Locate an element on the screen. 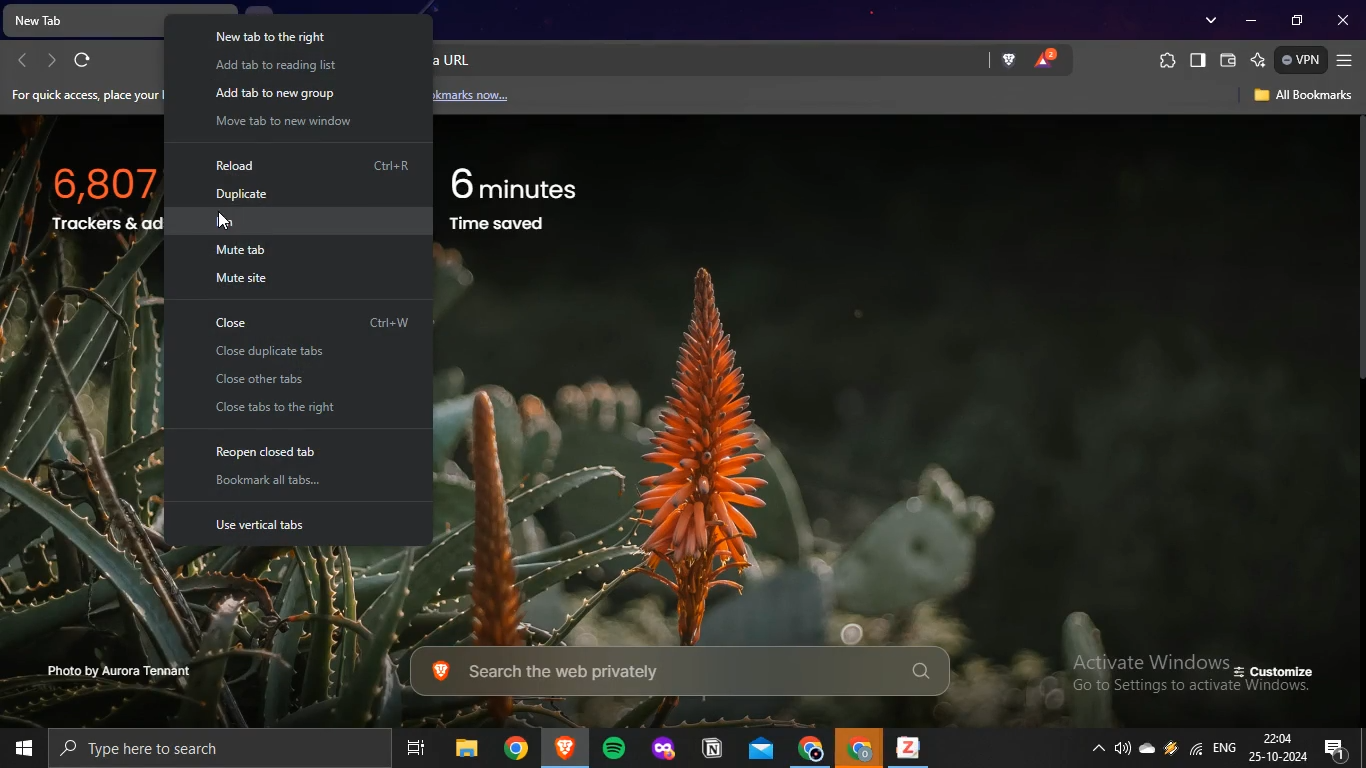 Image resolution: width=1366 pixels, height=768 pixels. move tab to new window is located at coordinates (283, 122).